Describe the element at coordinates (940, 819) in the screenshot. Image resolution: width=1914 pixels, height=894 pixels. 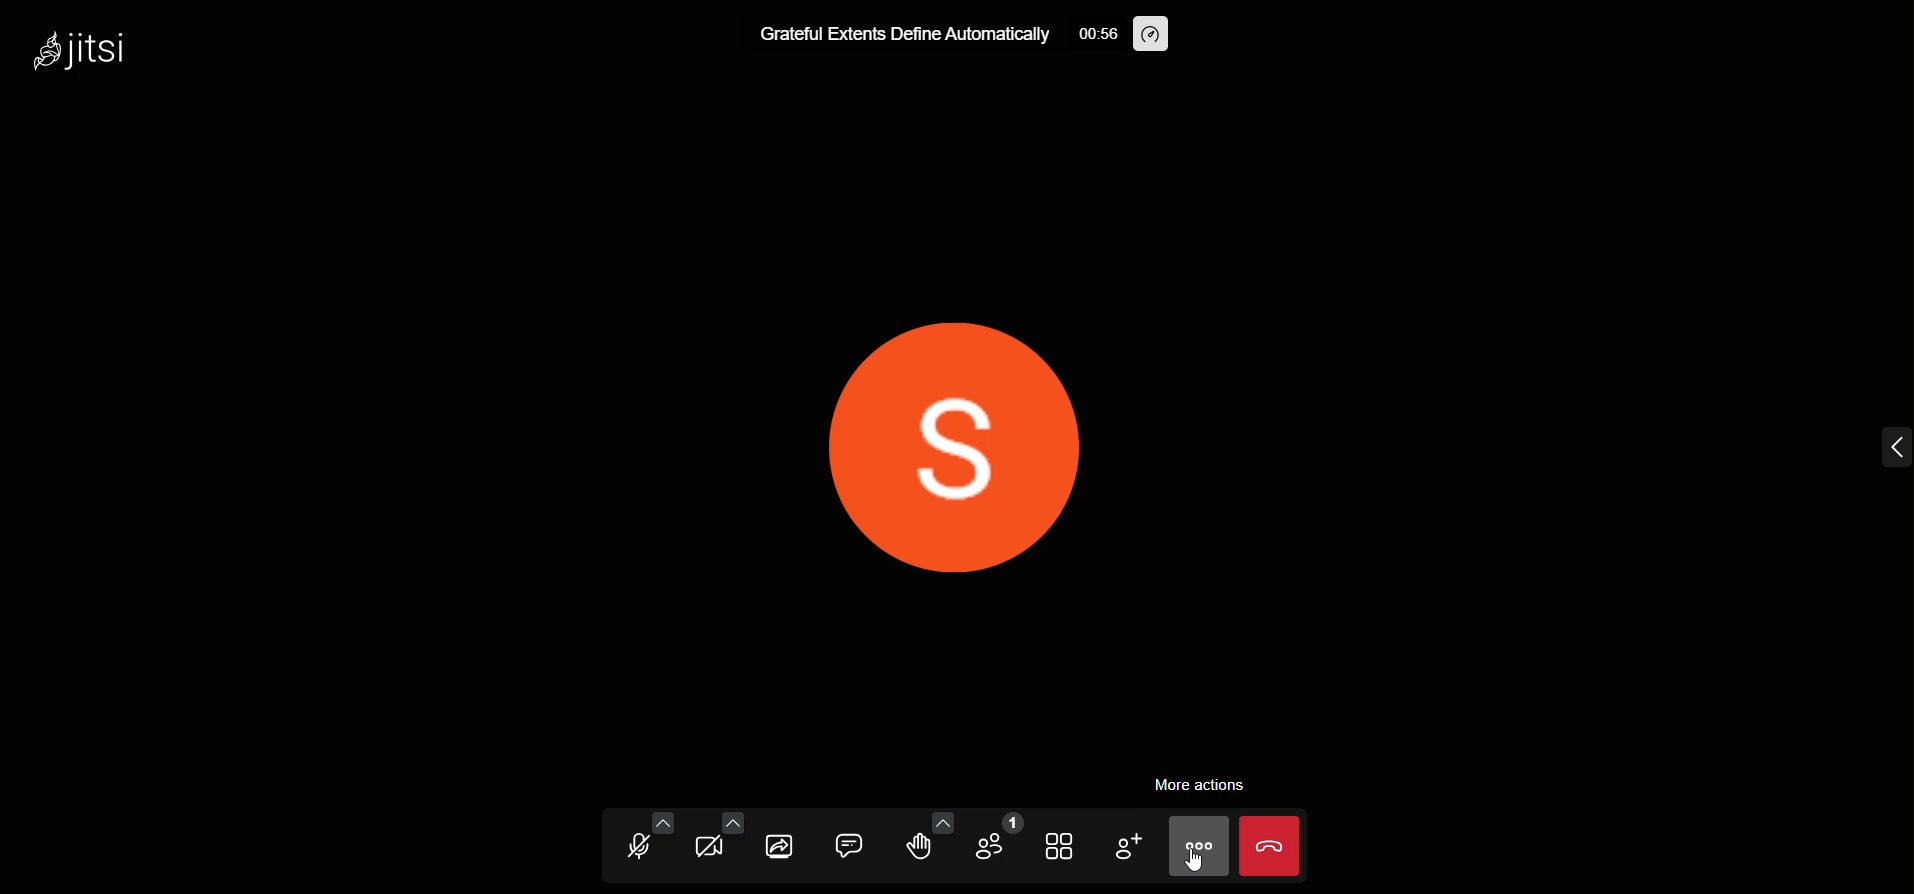
I see `more emoji` at that location.